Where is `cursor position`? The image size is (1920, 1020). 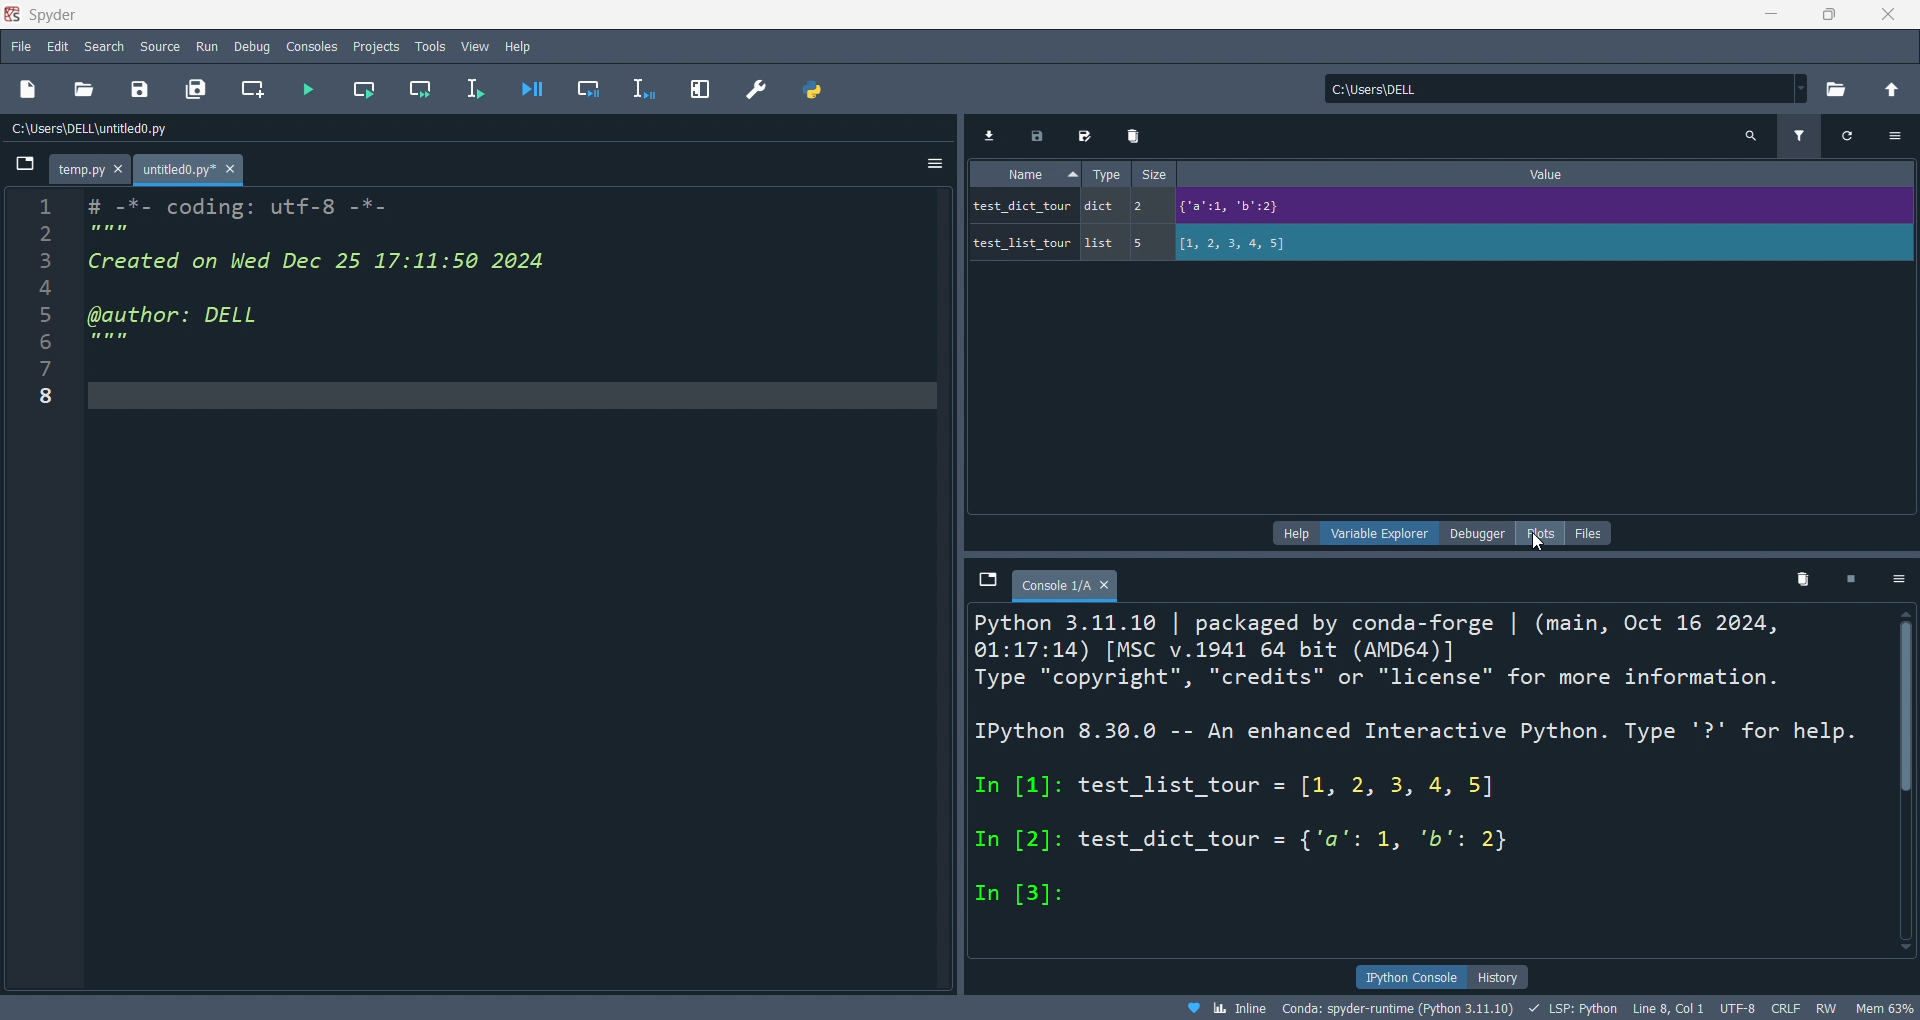
cursor position is located at coordinates (1664, 1008).